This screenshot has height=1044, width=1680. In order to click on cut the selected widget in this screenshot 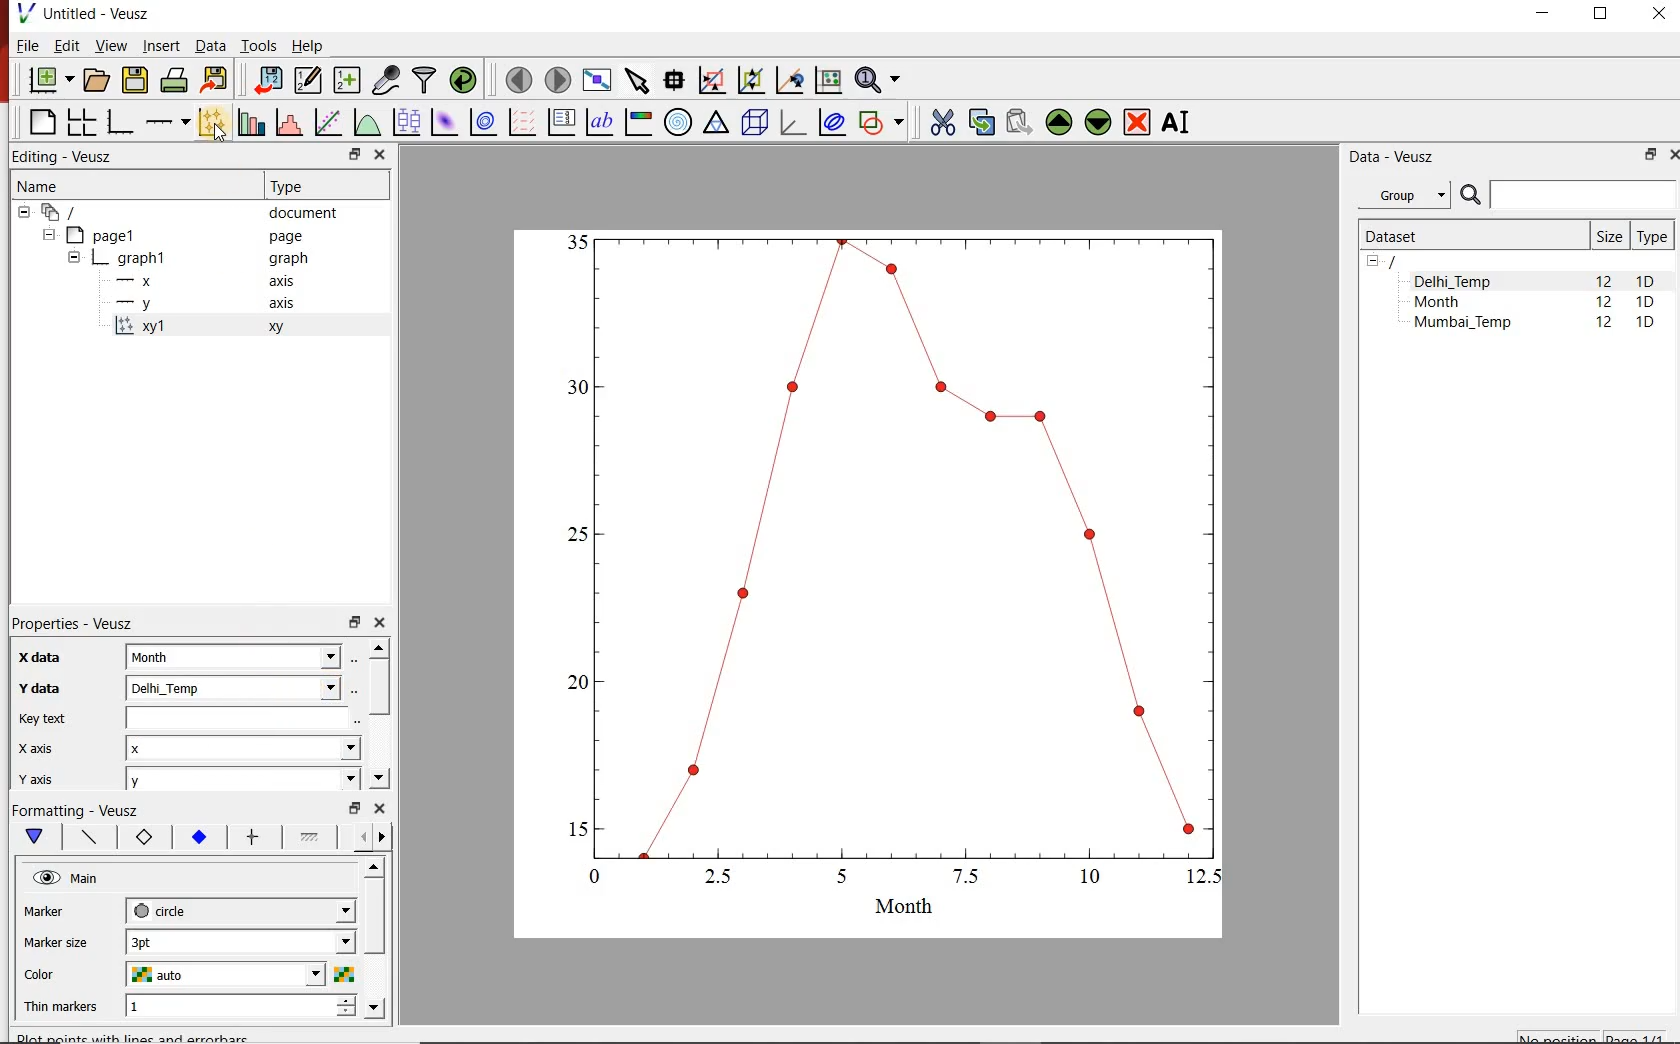, I will do `click(942, 122)`.